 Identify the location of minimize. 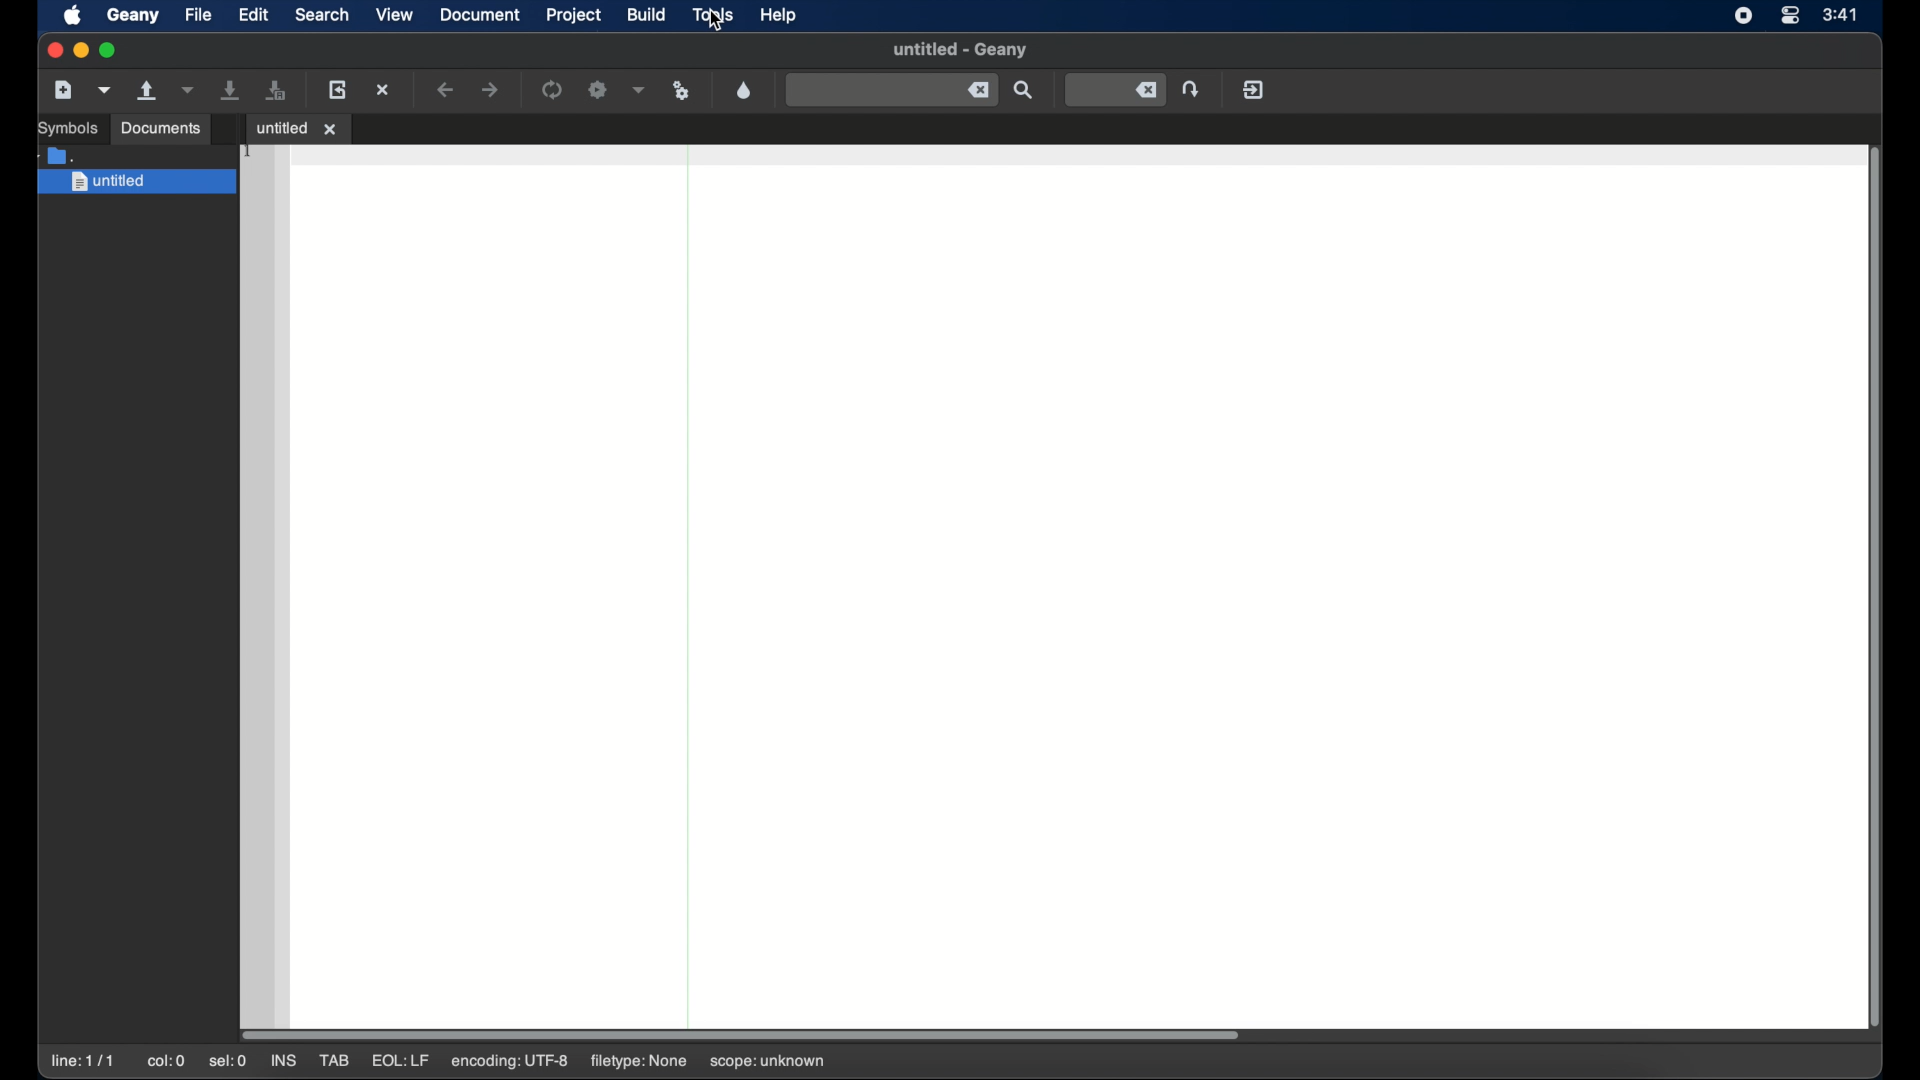
(81, 50).